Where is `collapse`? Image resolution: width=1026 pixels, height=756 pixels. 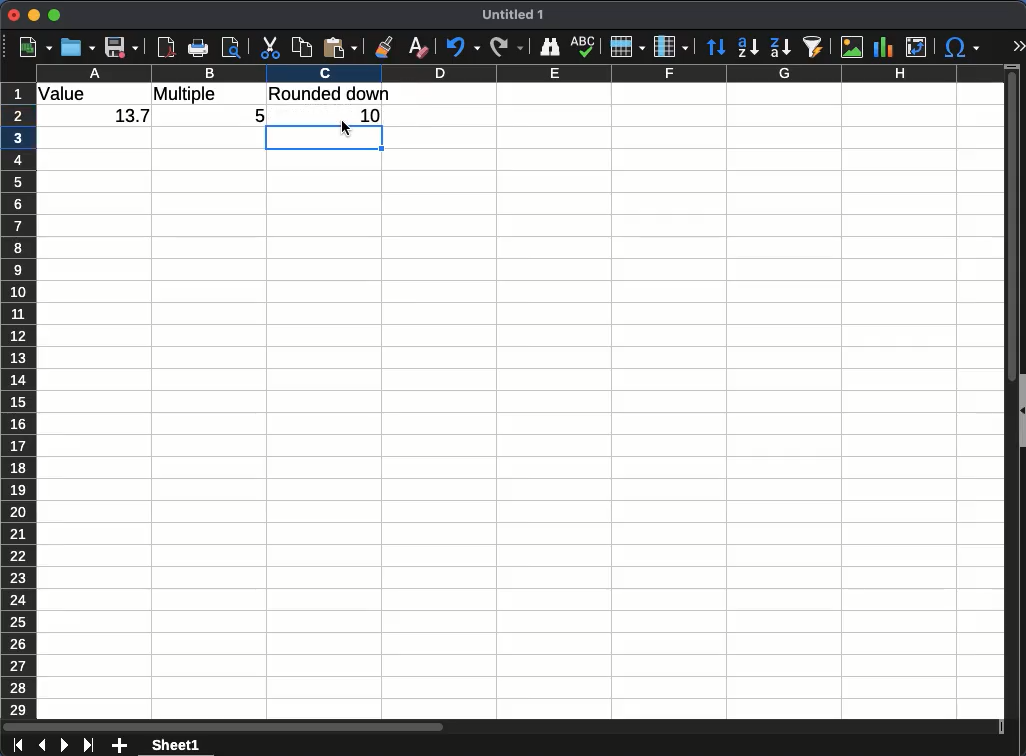
collapse is located at coordinates (1020, 410).